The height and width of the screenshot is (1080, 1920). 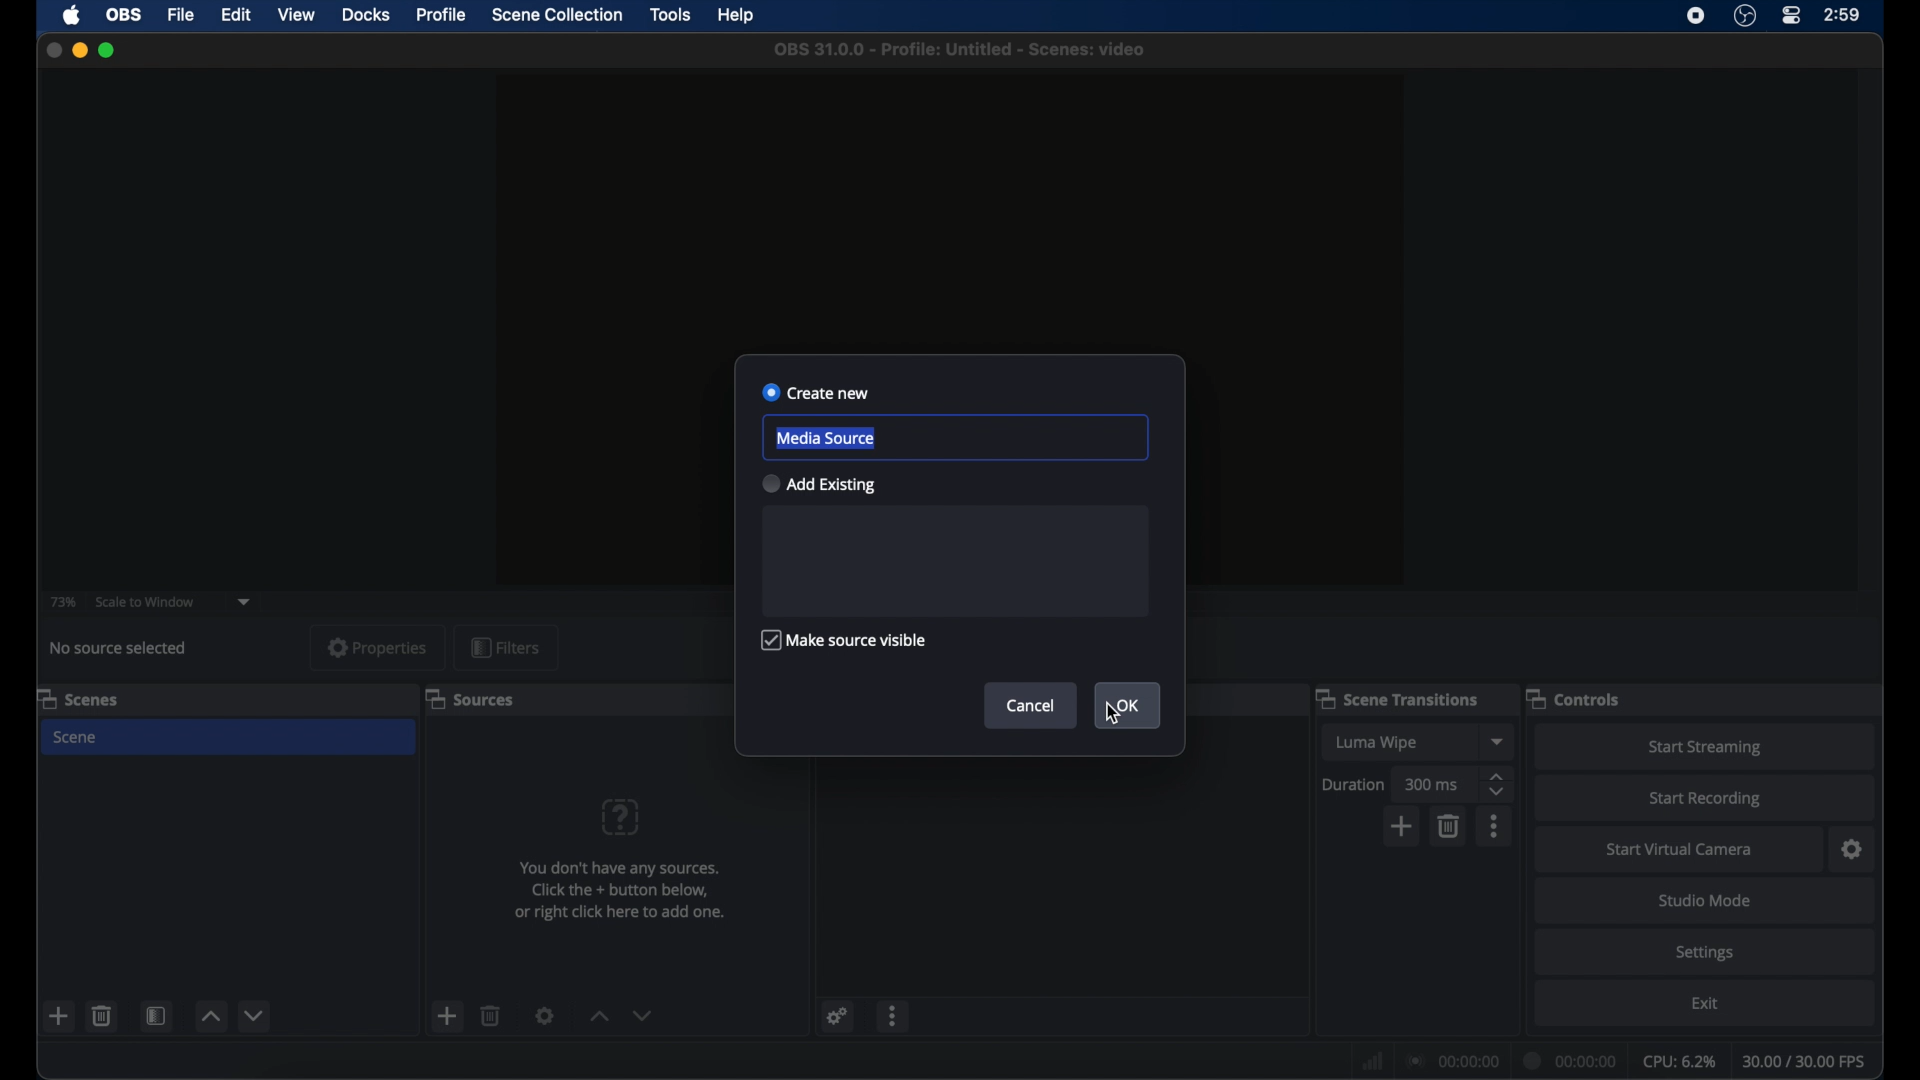 What do you see at coordinates (76, 738) in the screenshot?
I see `scene` at bounding box center [76, 738].